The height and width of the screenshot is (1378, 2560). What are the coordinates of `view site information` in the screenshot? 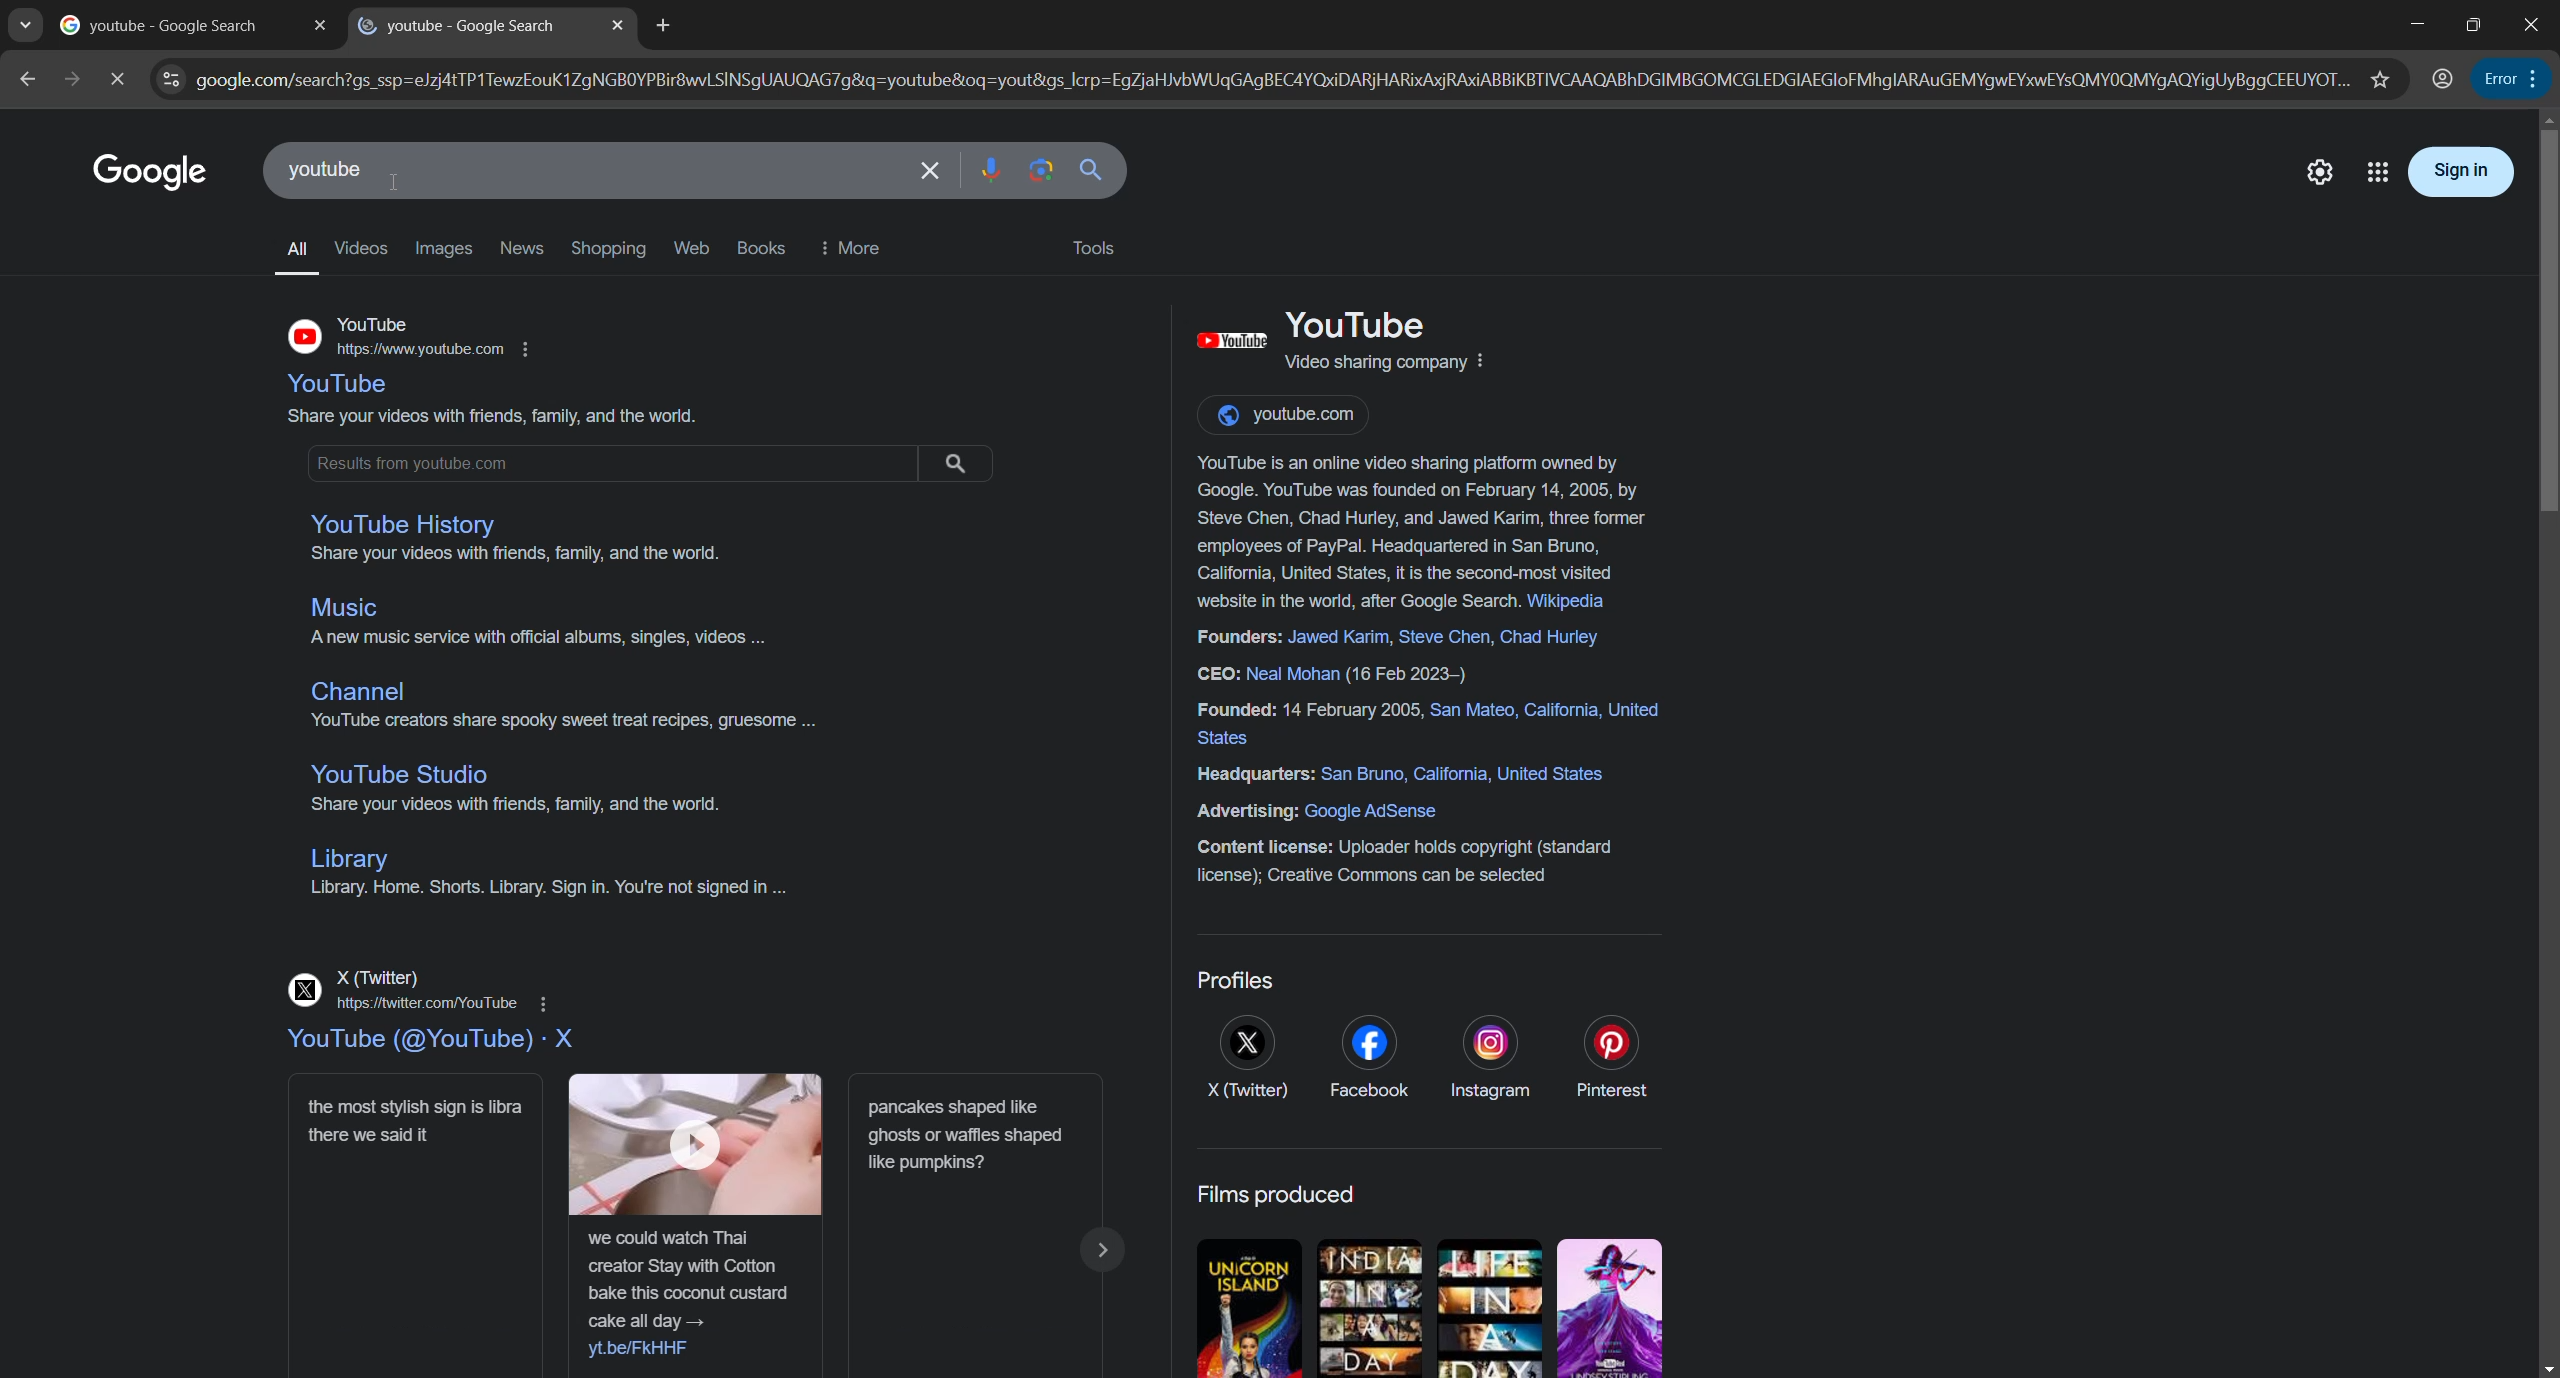 It's located at (174, 80).